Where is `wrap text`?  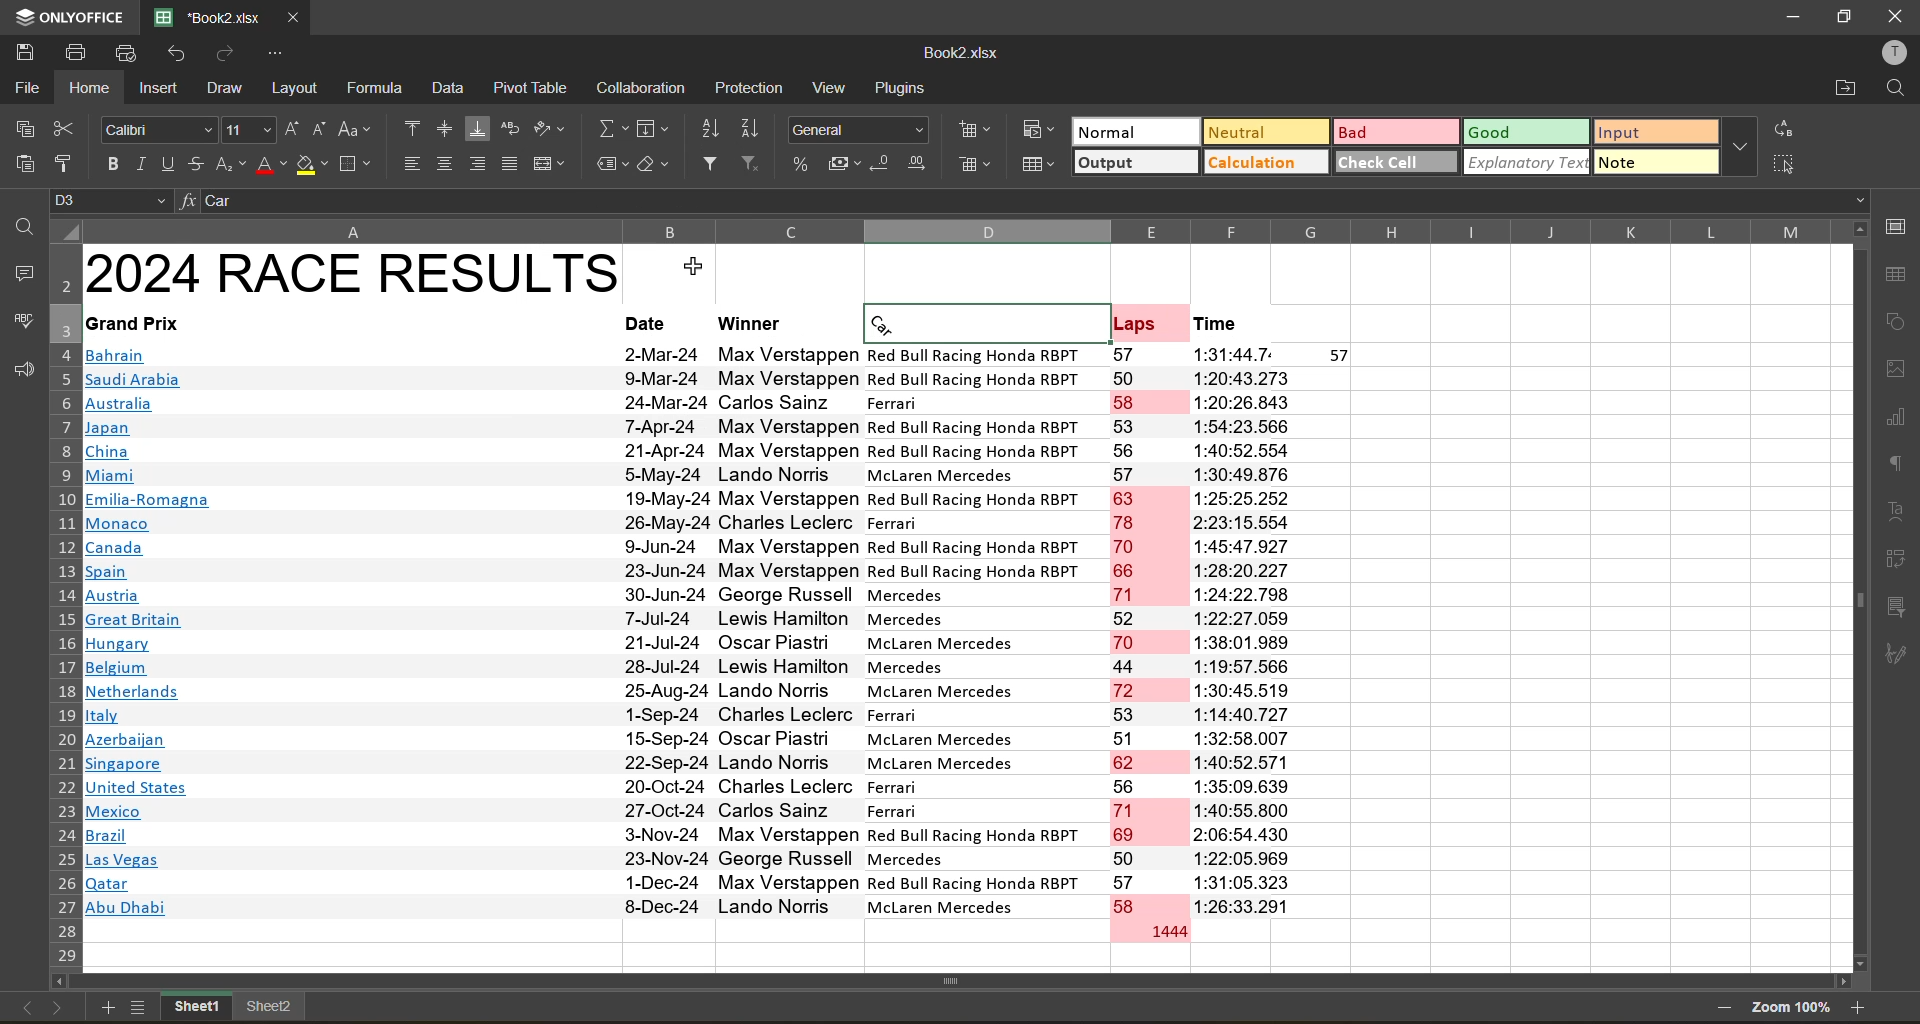 wrap text is located at coordinates (509, 131).